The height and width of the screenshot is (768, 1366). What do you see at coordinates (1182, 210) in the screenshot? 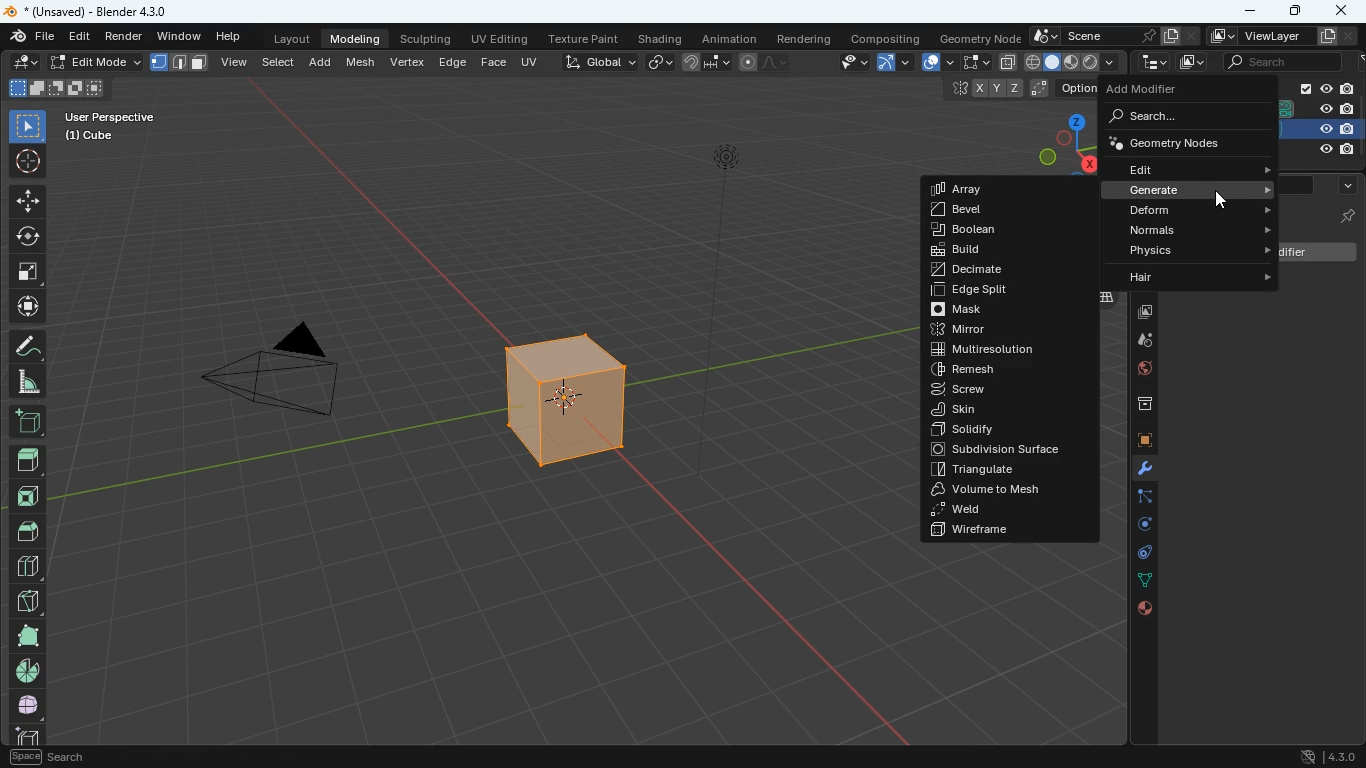
I see `deform` at bounding box center [1182, 210].